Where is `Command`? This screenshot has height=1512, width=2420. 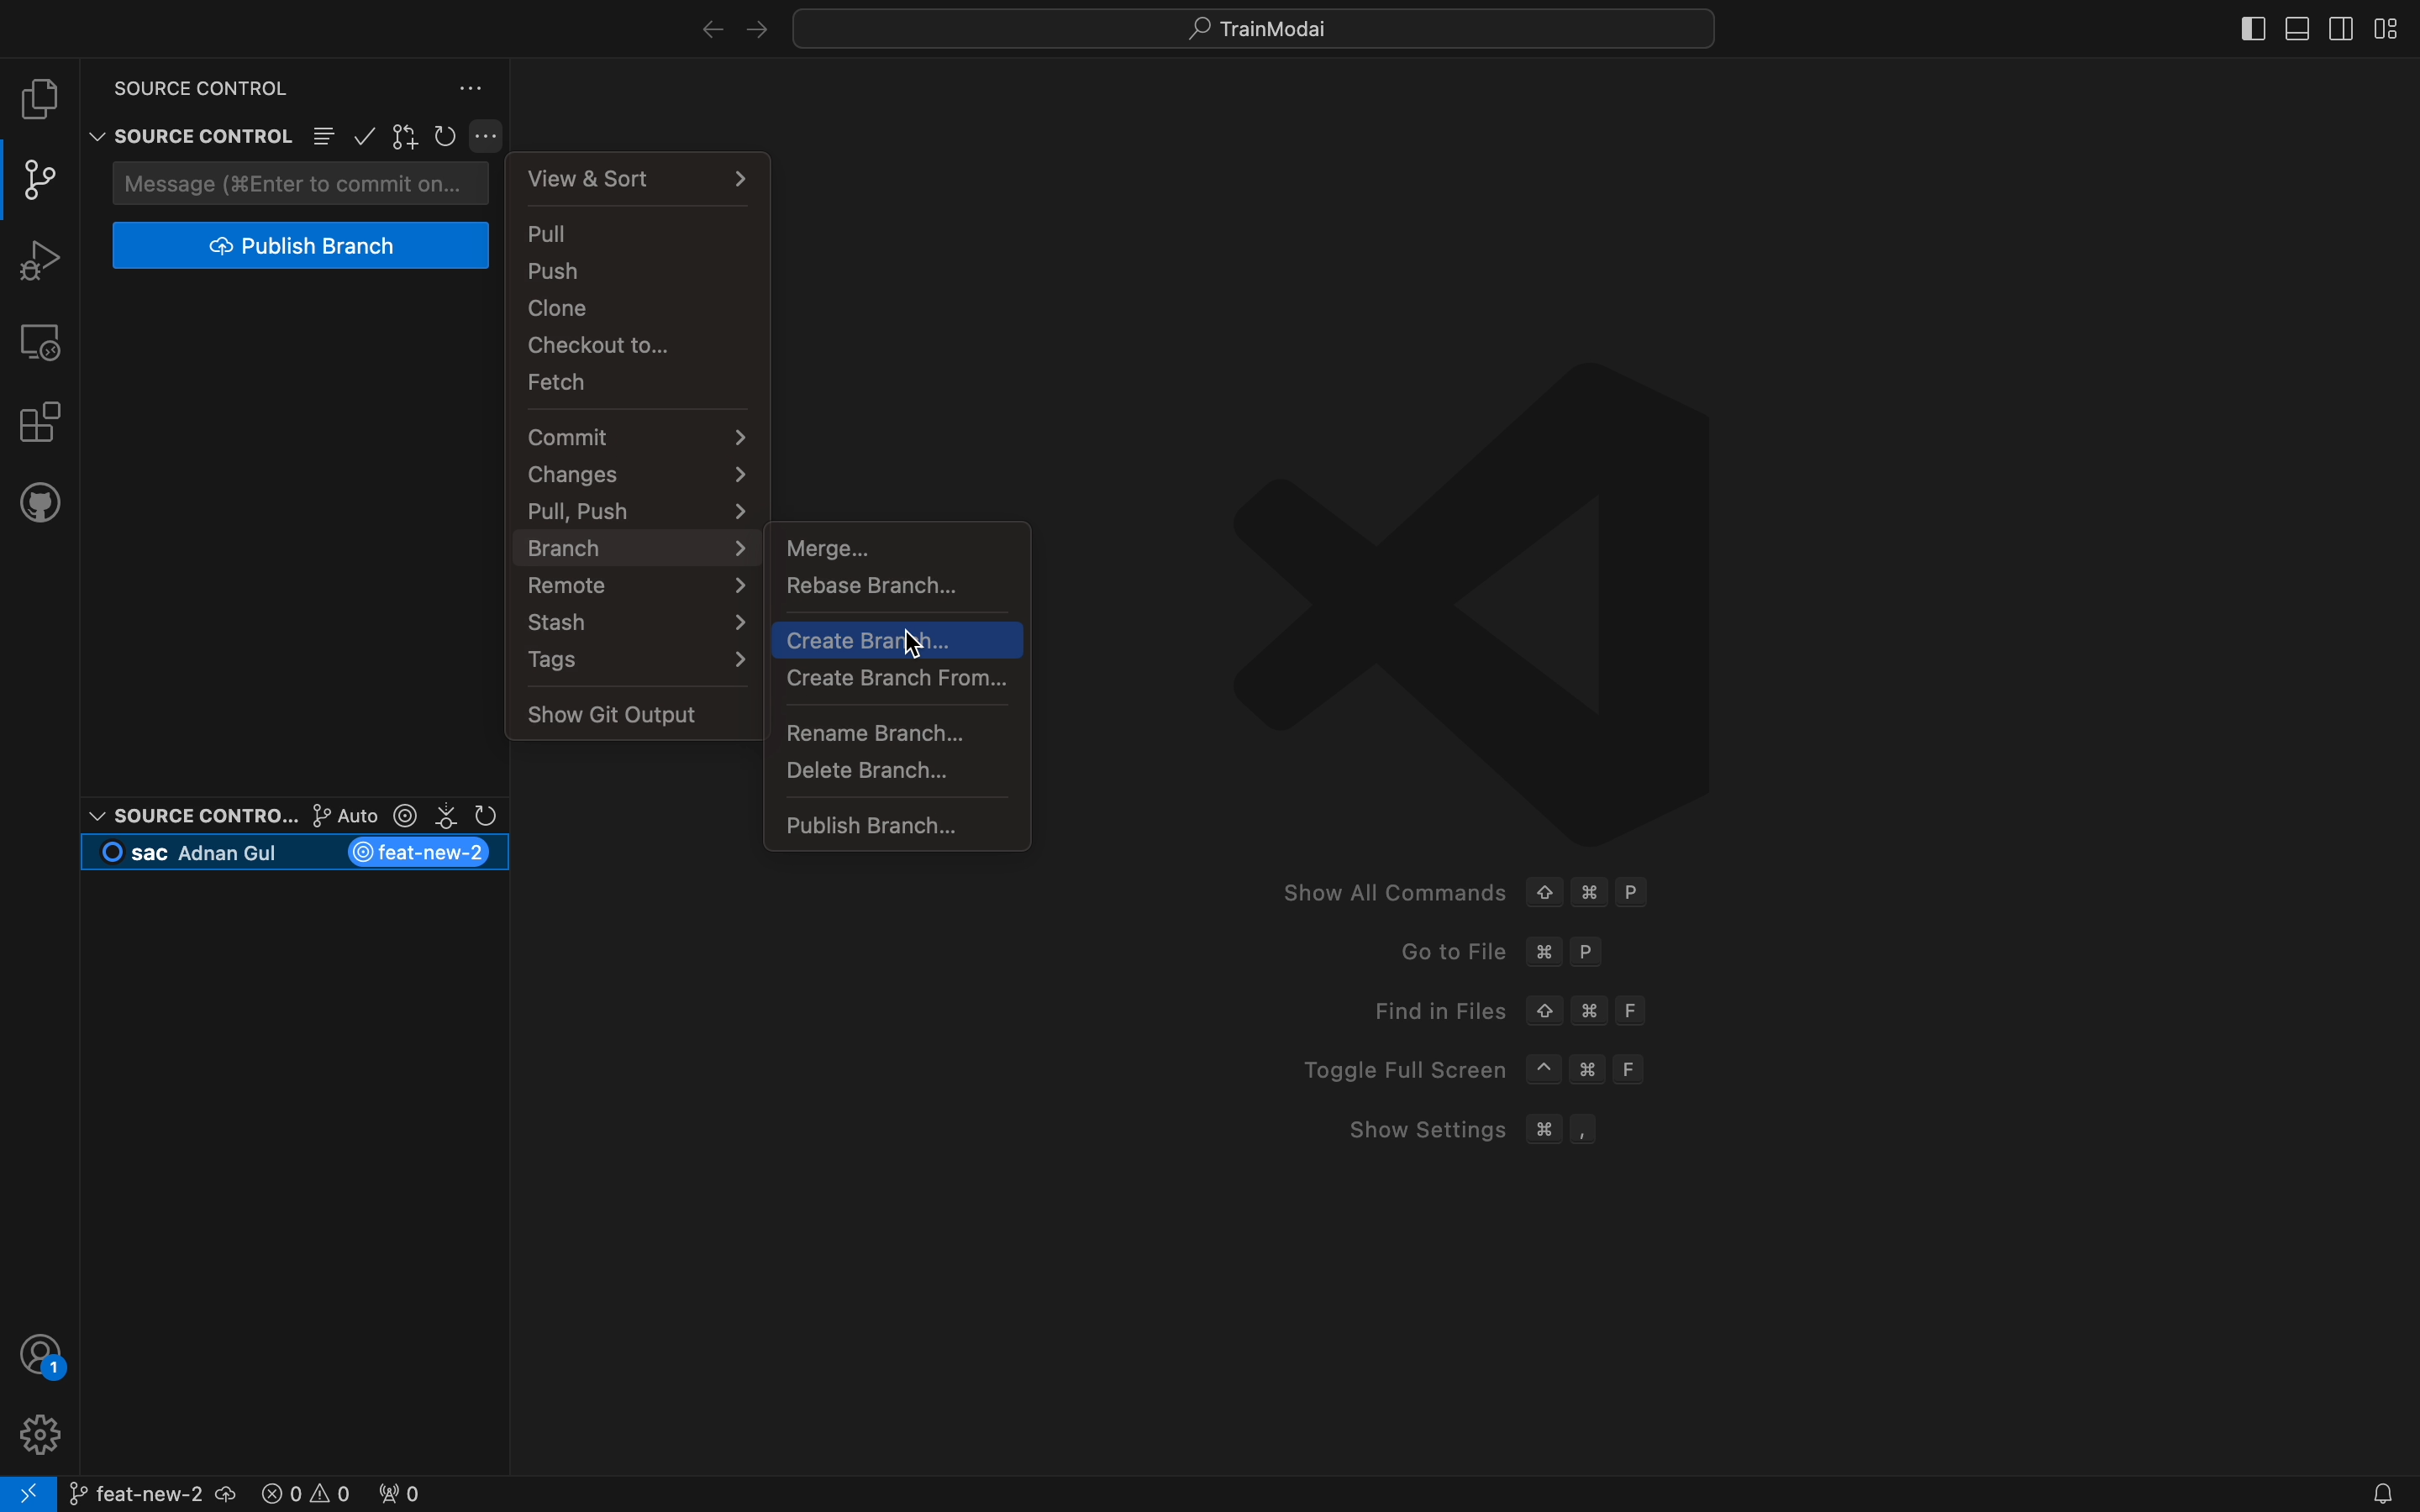 Command is located at coordinates (1543, 1129).